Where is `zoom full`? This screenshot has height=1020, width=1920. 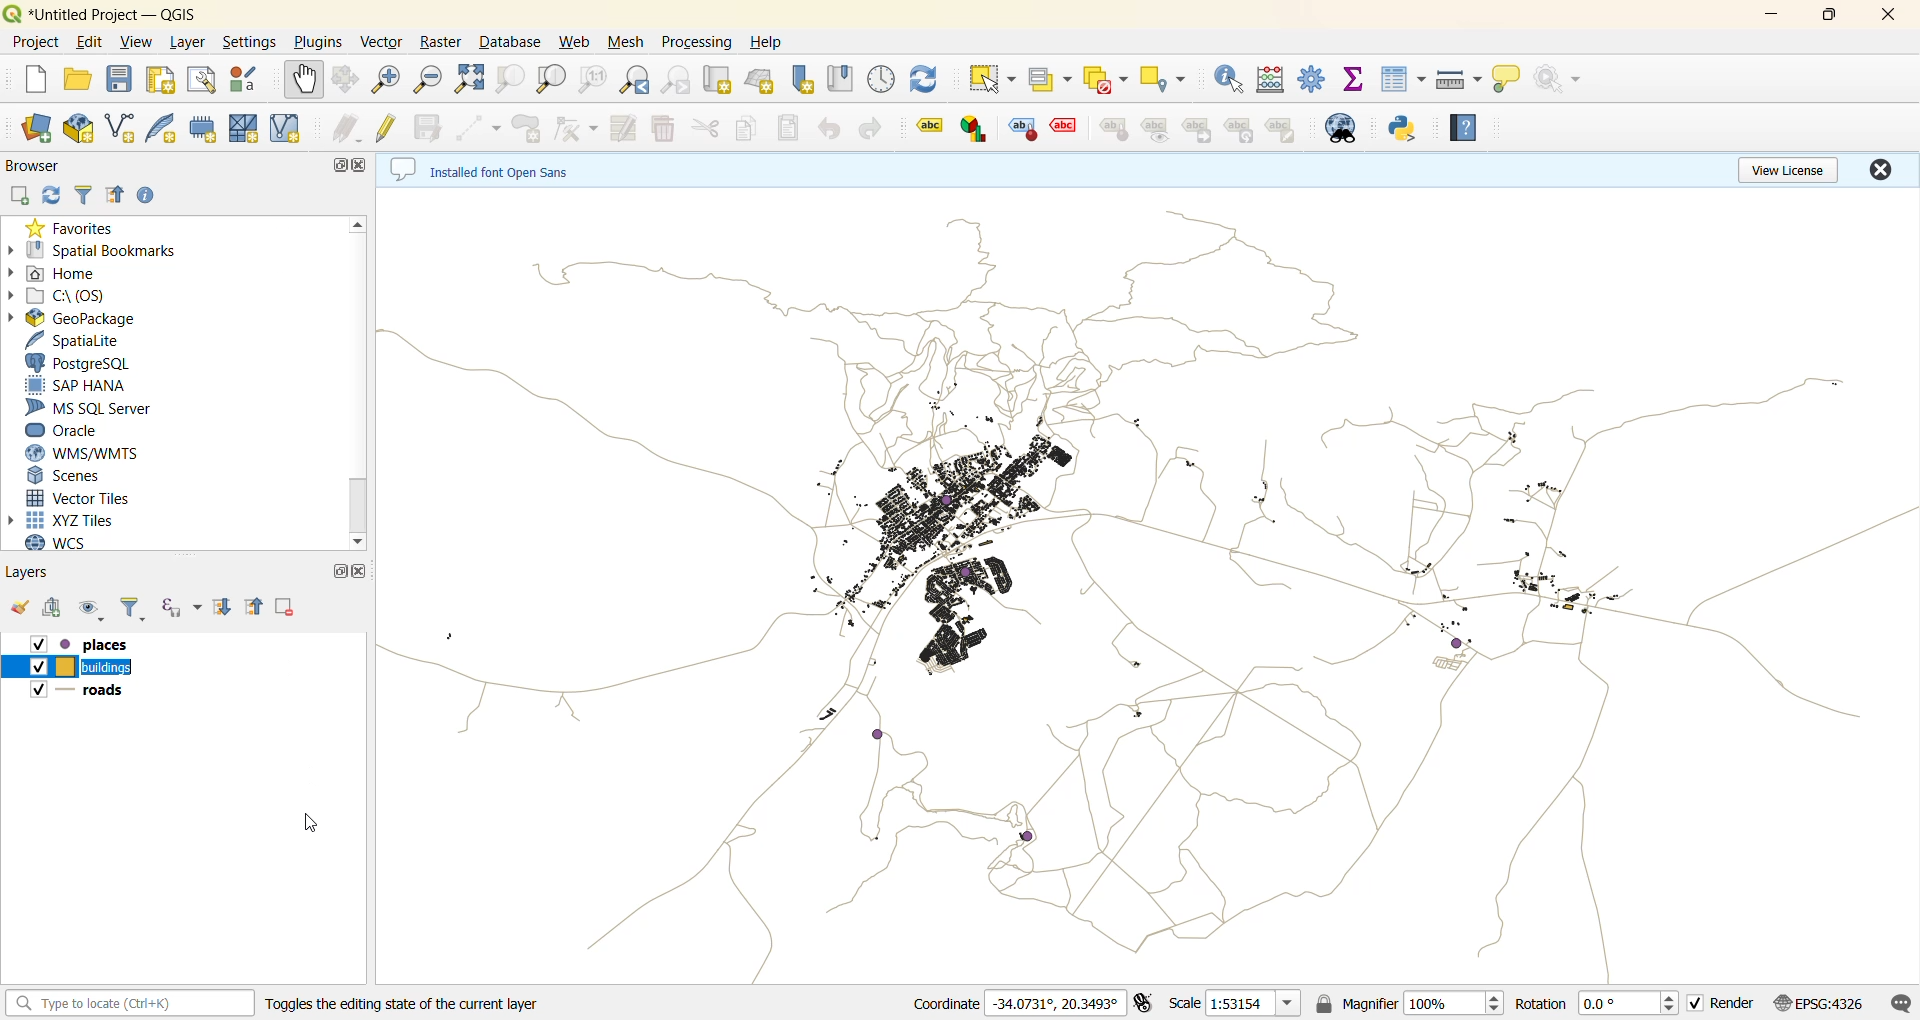 zoom full is located at coordinates (473, 79).